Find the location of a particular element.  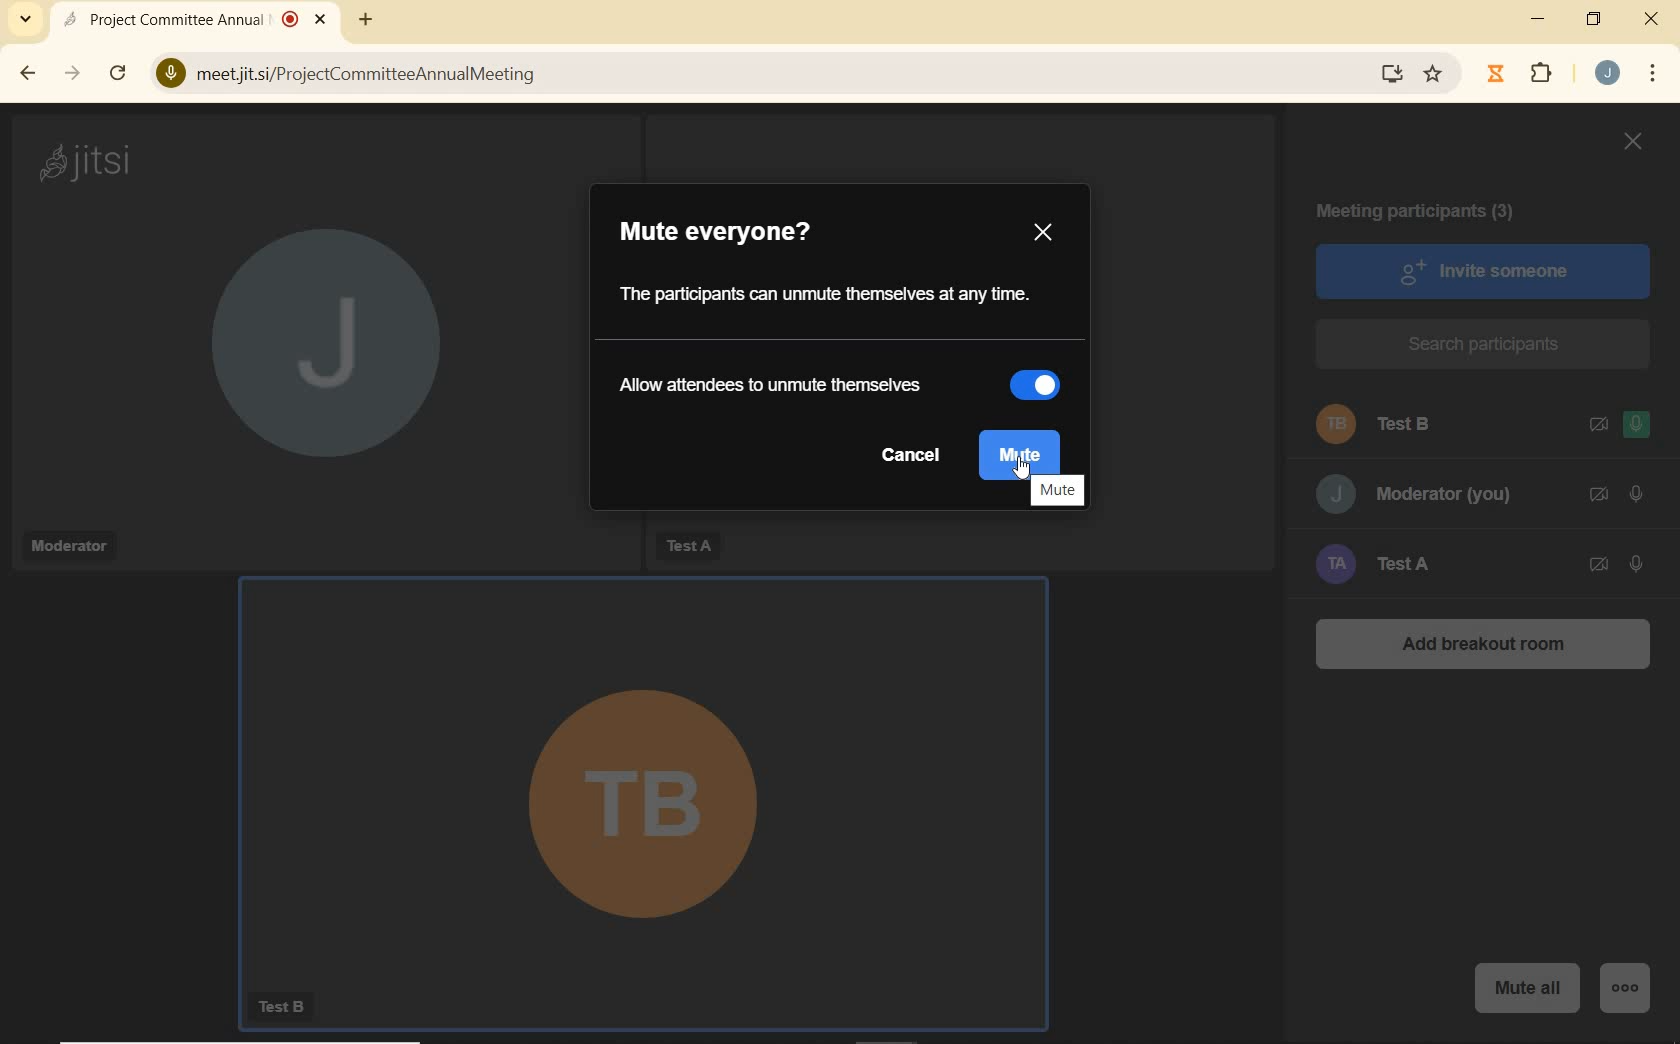

MICROPHONE is located at coordinates (1634, 494).